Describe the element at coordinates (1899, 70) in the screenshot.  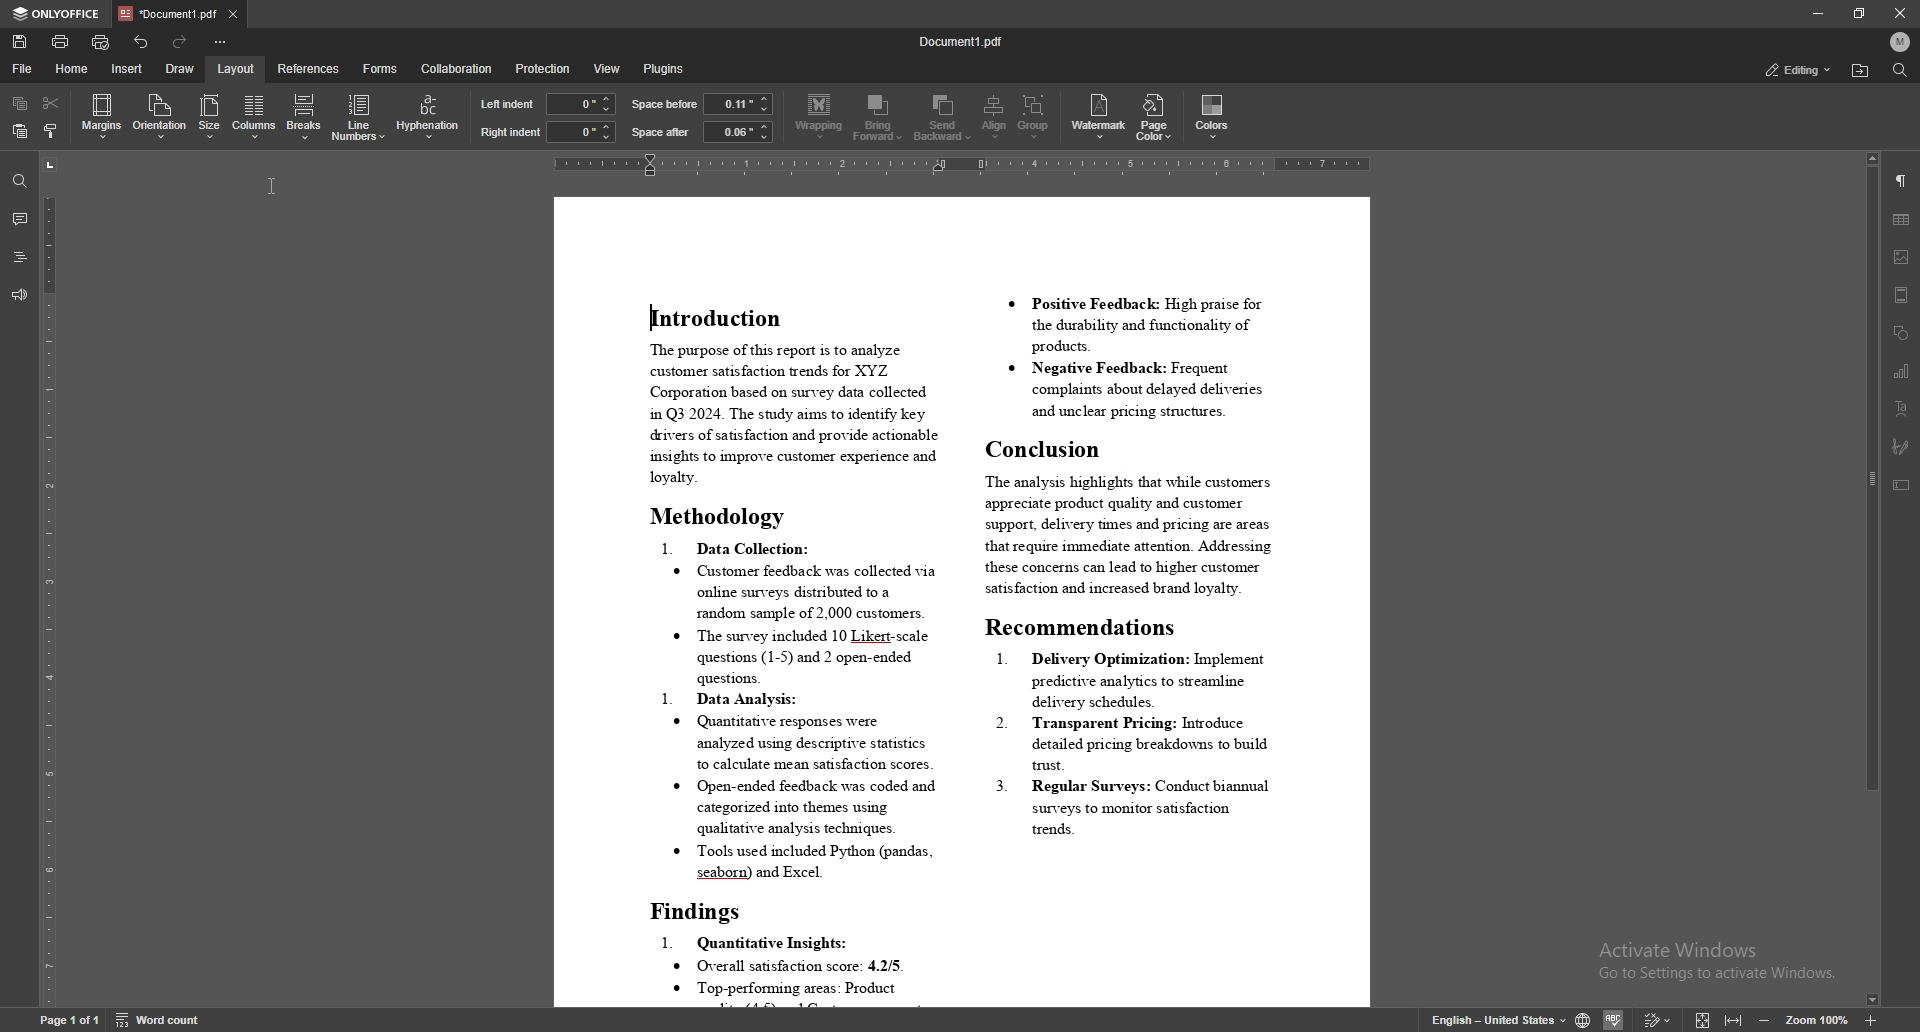
I see `find` at that location.